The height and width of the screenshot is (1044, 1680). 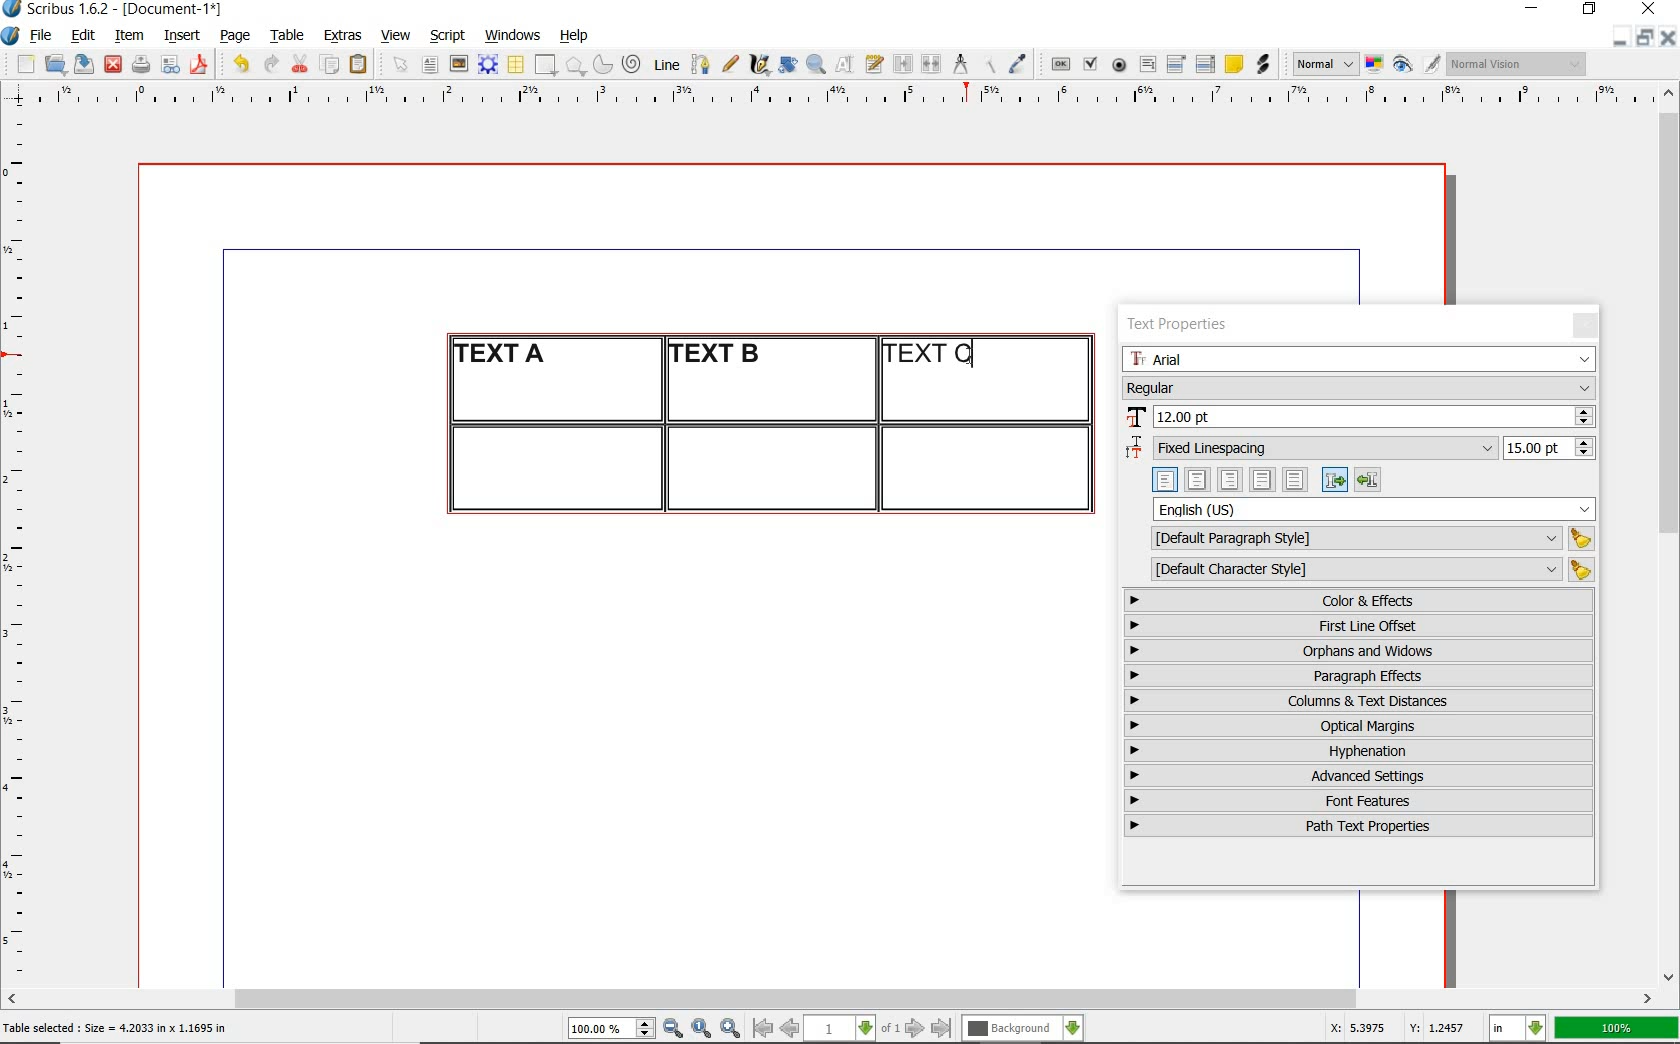 What do you see at coordinates (22, 546) in the screenshot?
I see `ruler` at bounding box center [22, 546].